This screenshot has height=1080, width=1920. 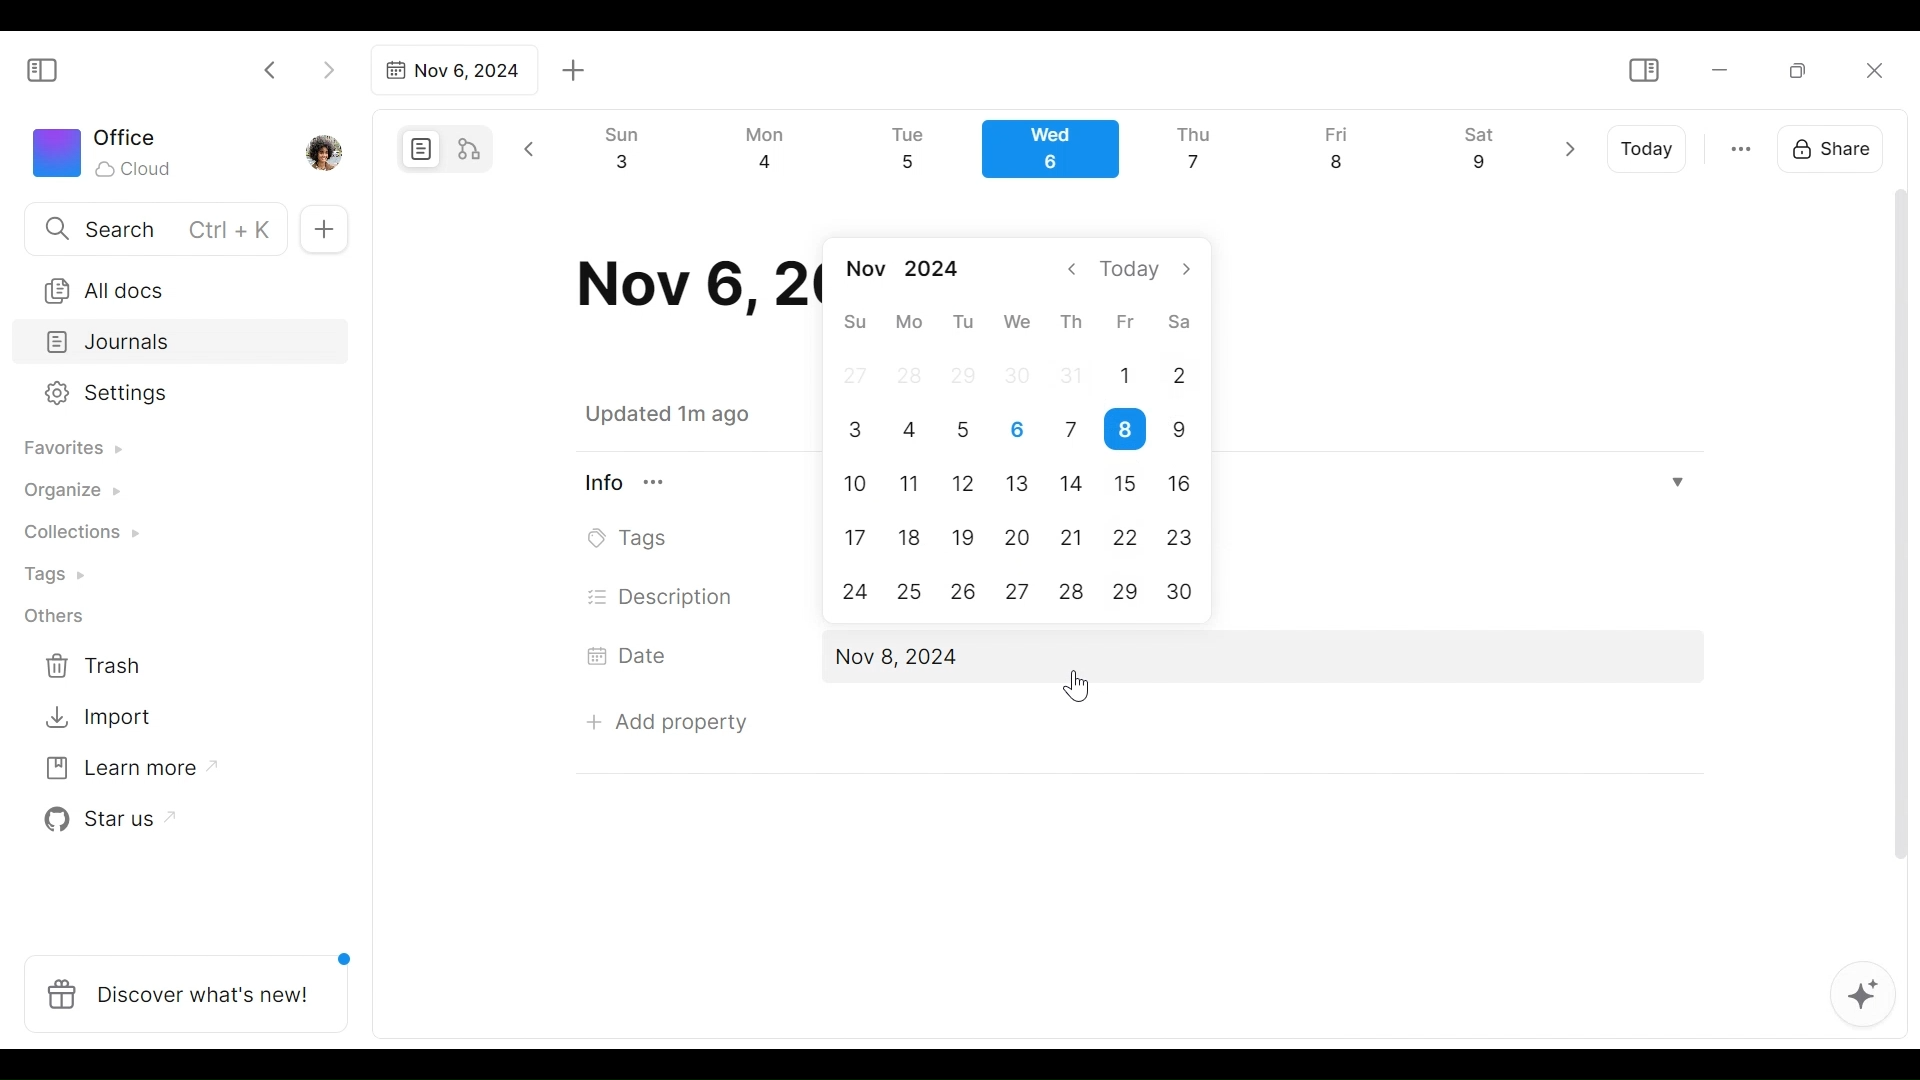 I want to click on Show/Hide Sidebar, so click(x=51, y=68).